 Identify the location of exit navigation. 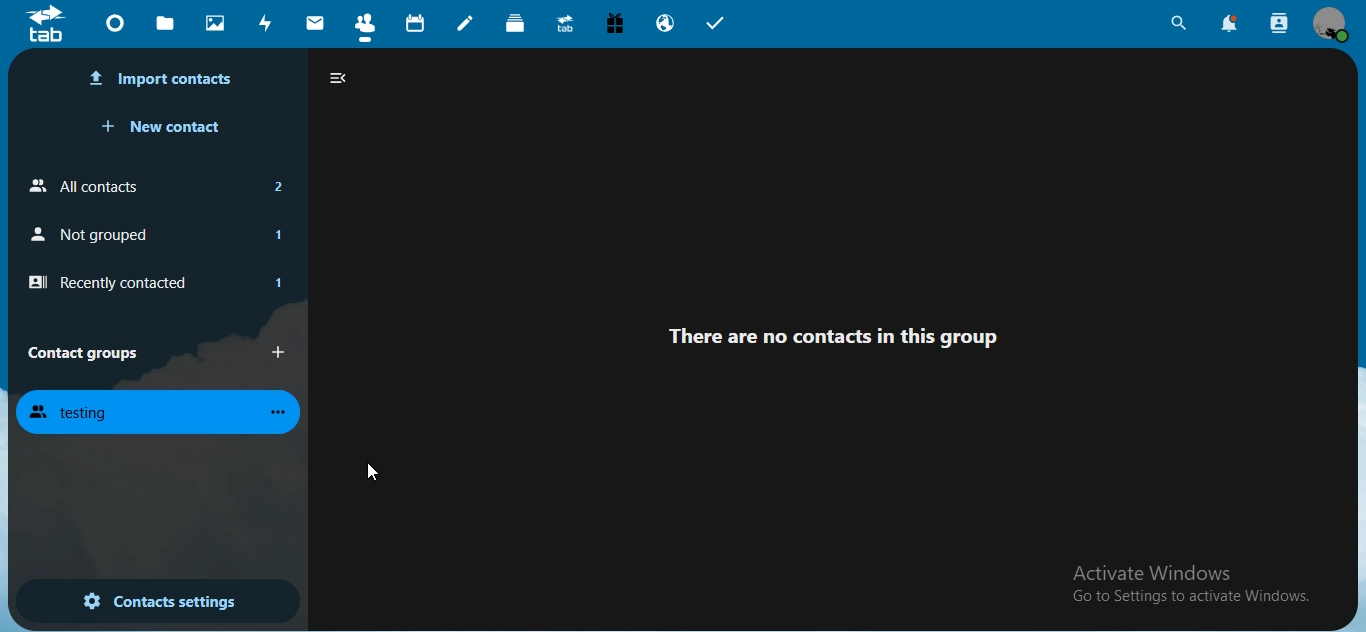
(338, 78).